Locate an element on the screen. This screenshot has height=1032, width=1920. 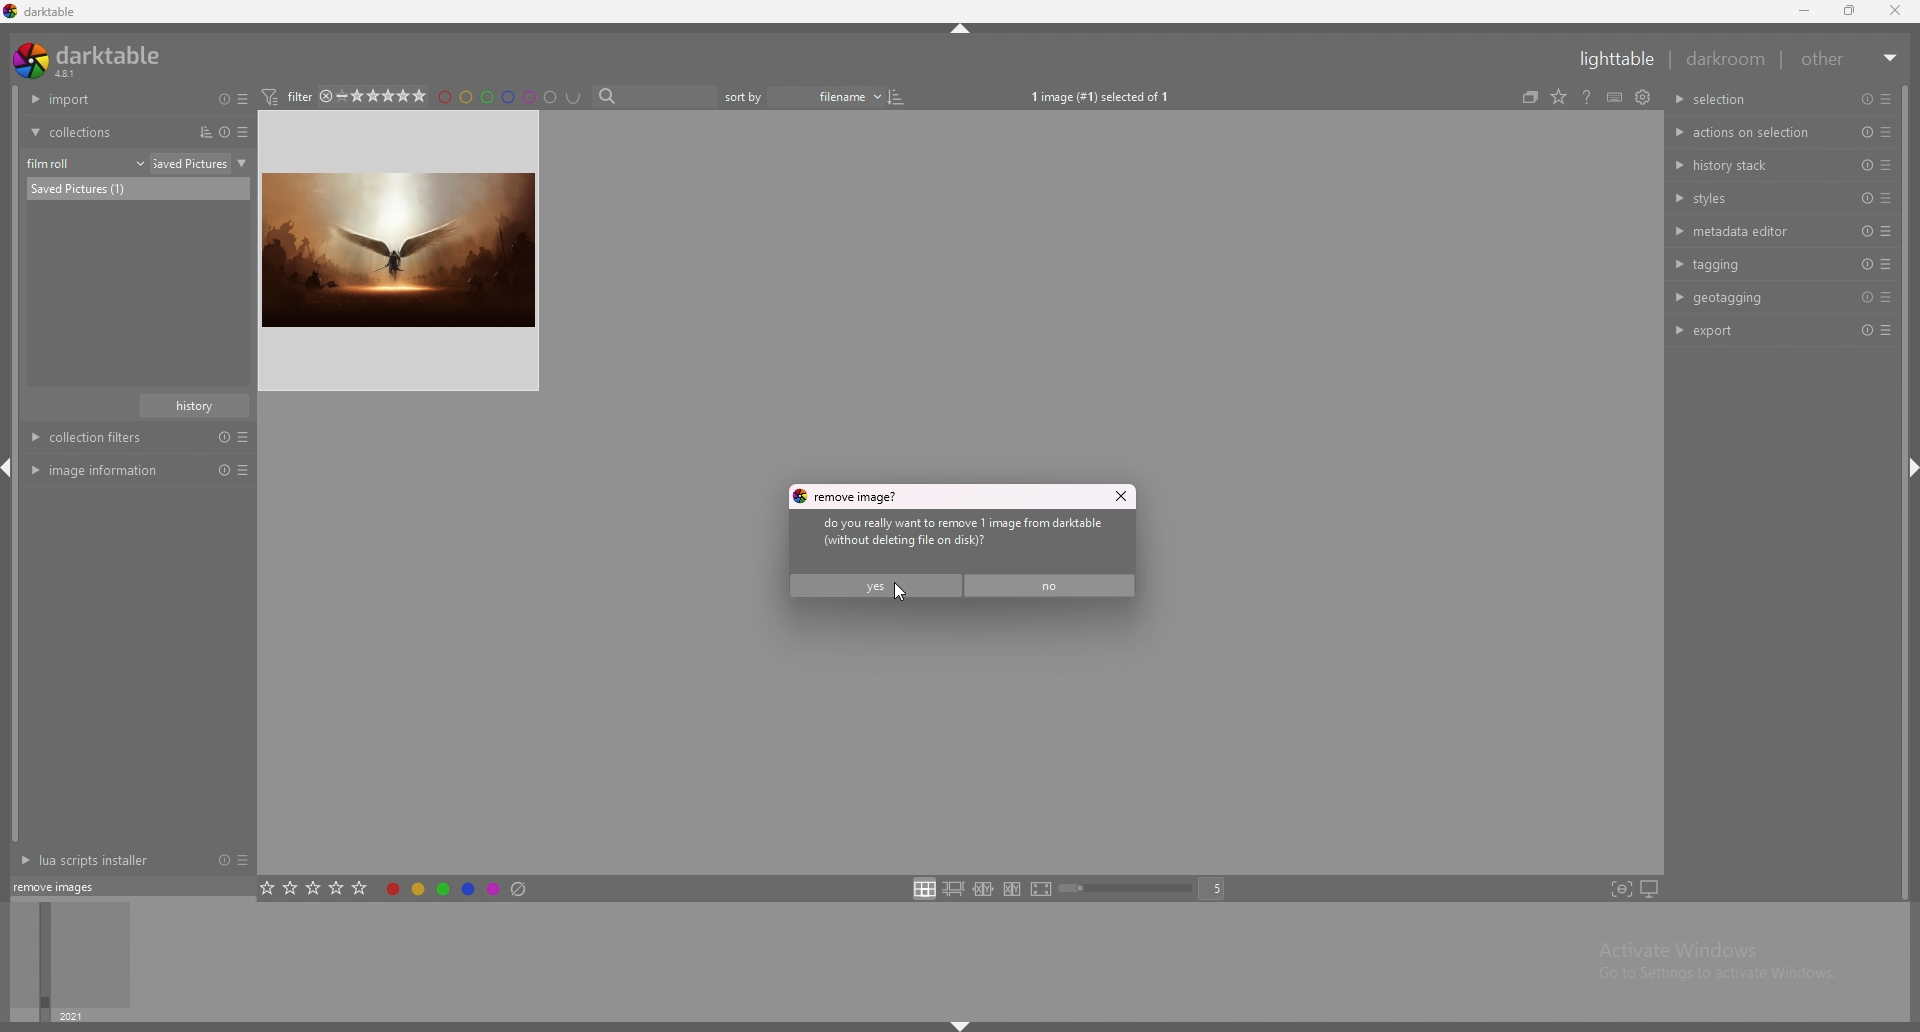
IMAGE is located at coordinates (404, 250).